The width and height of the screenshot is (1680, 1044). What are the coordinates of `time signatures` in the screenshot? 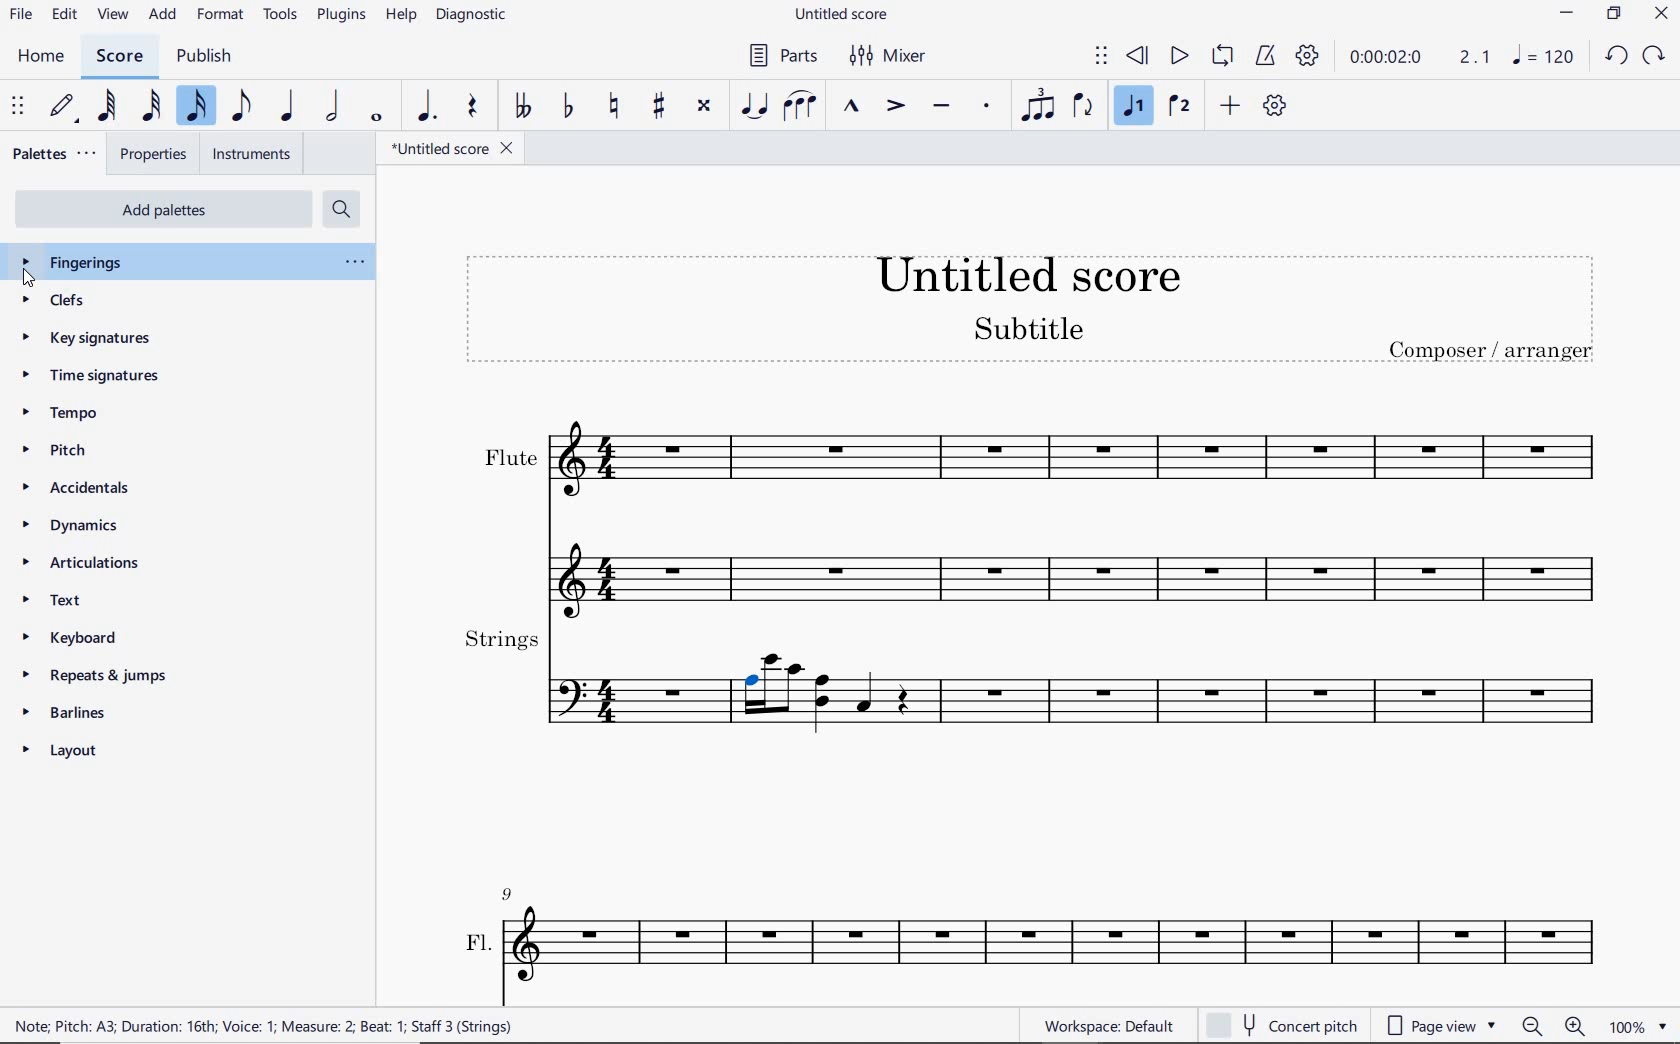 It's located at (96, 376).